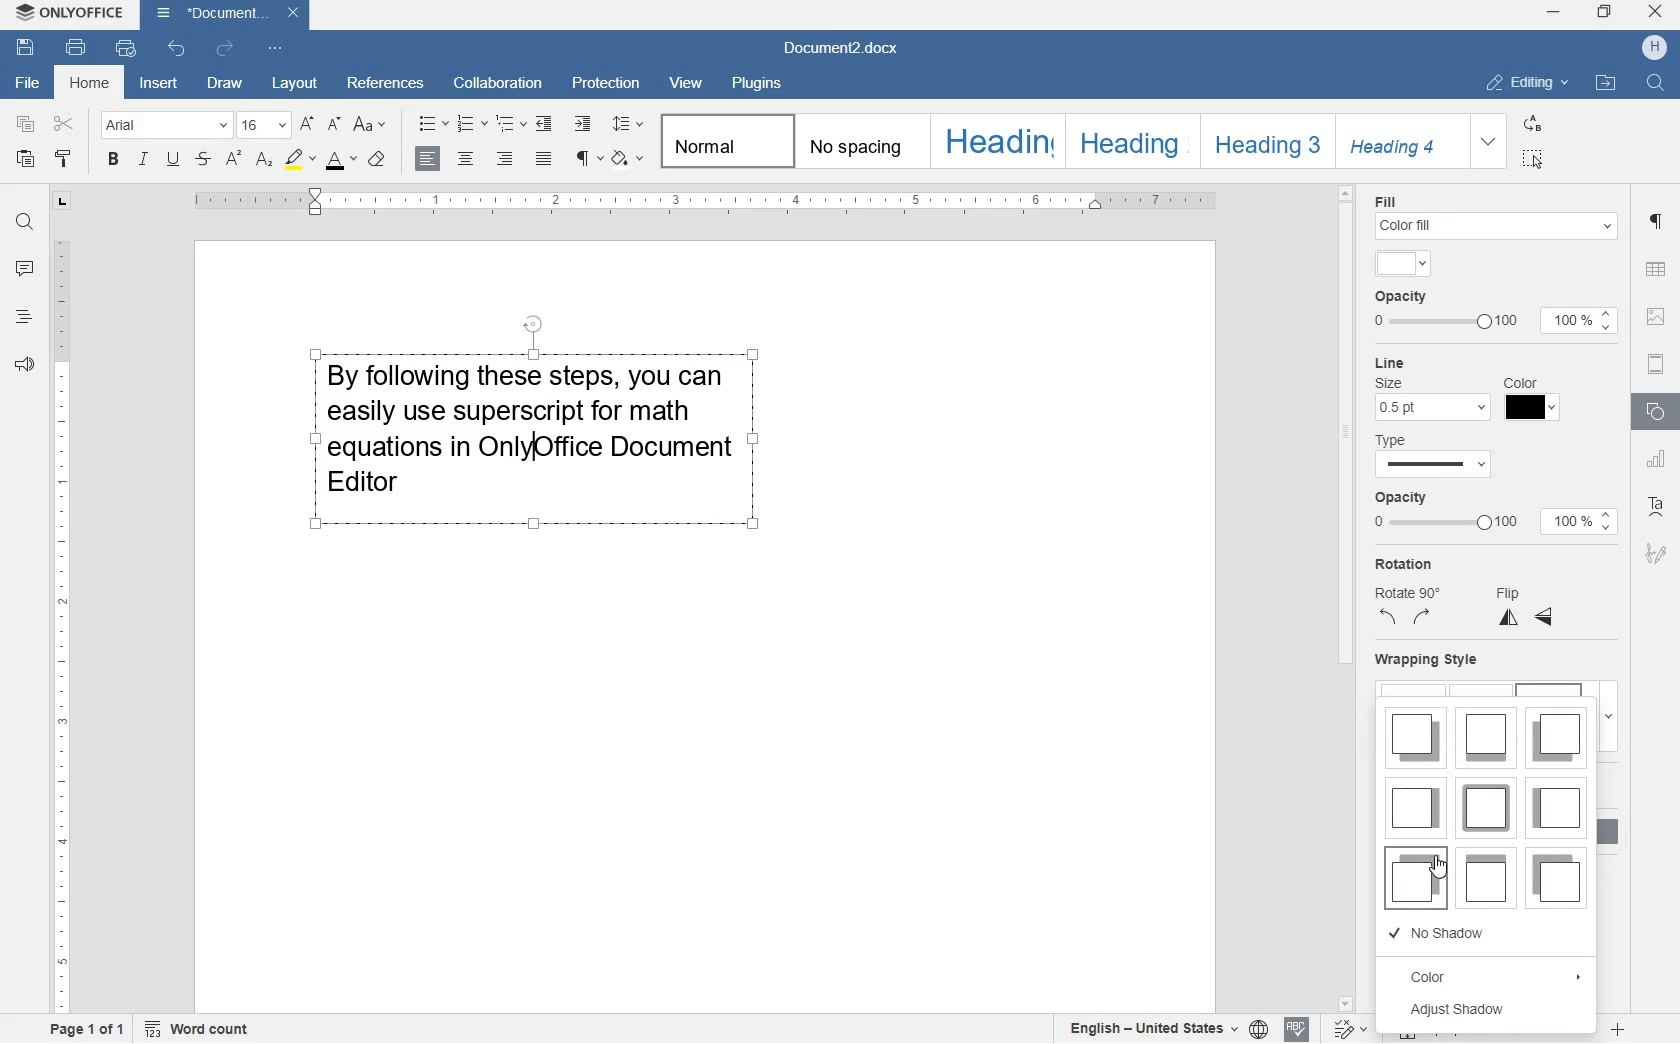 The image size is (1680, 1044). What do you see at coordinates (331, 126) in the screenshot?
I see `decrement font size` at bounding box center [331, 126].